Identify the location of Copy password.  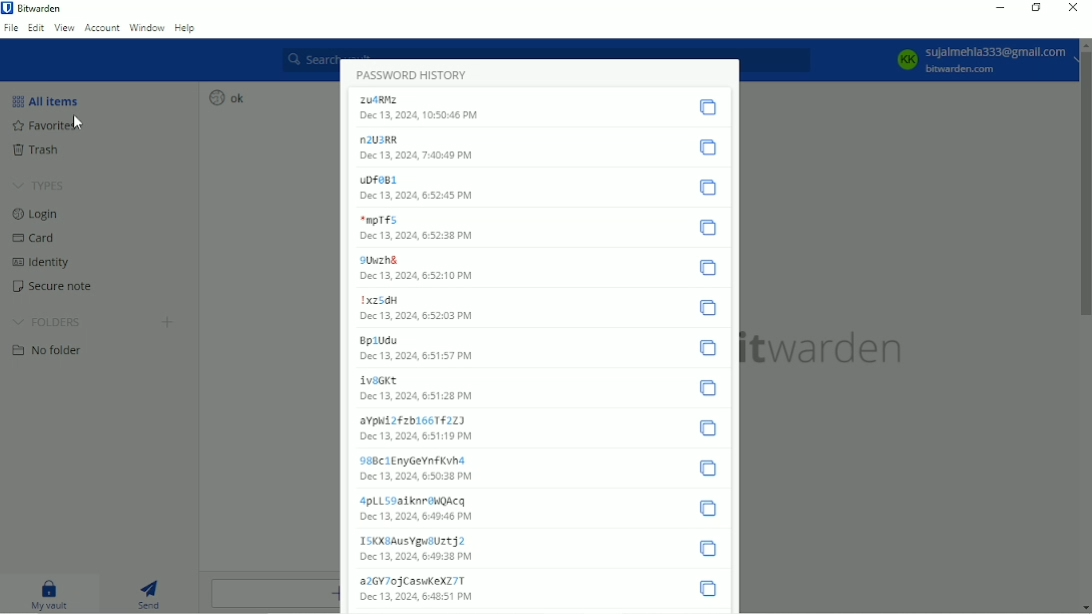
(709, 548).